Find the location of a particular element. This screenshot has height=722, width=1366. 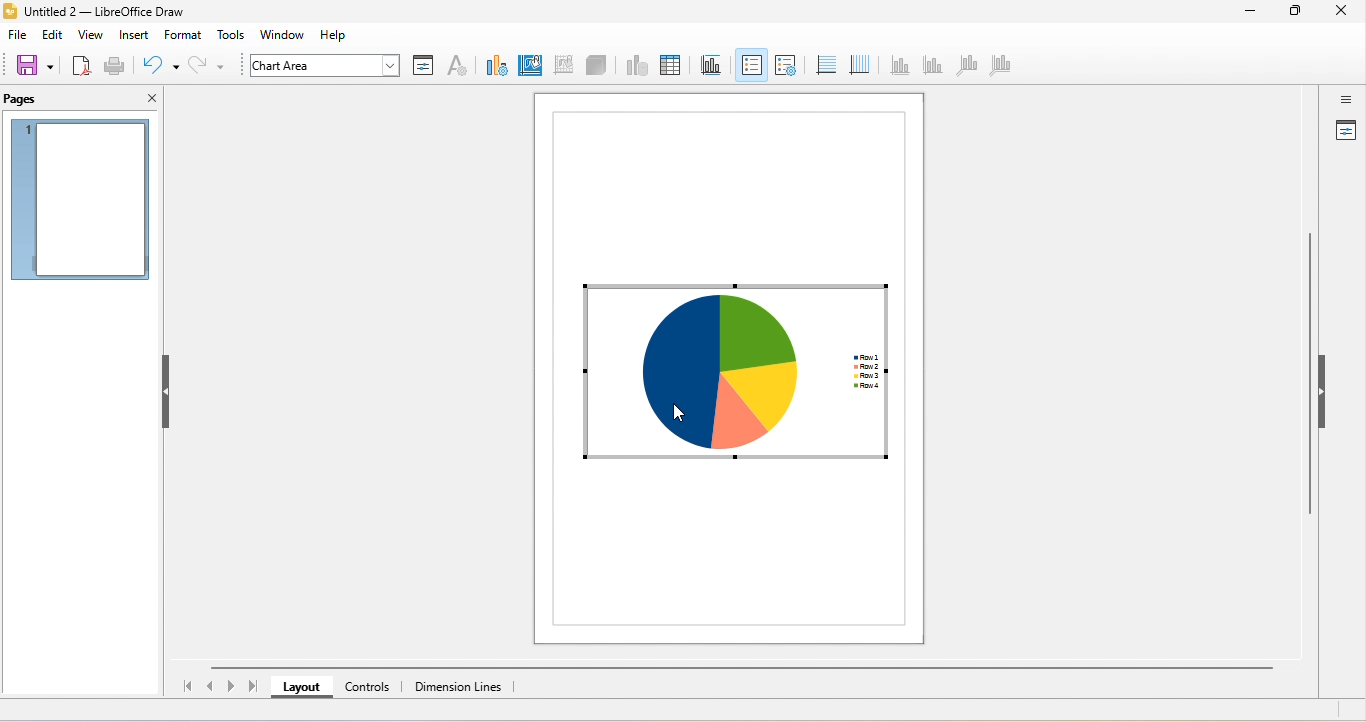

hide is located at coordinates (1322, 389).